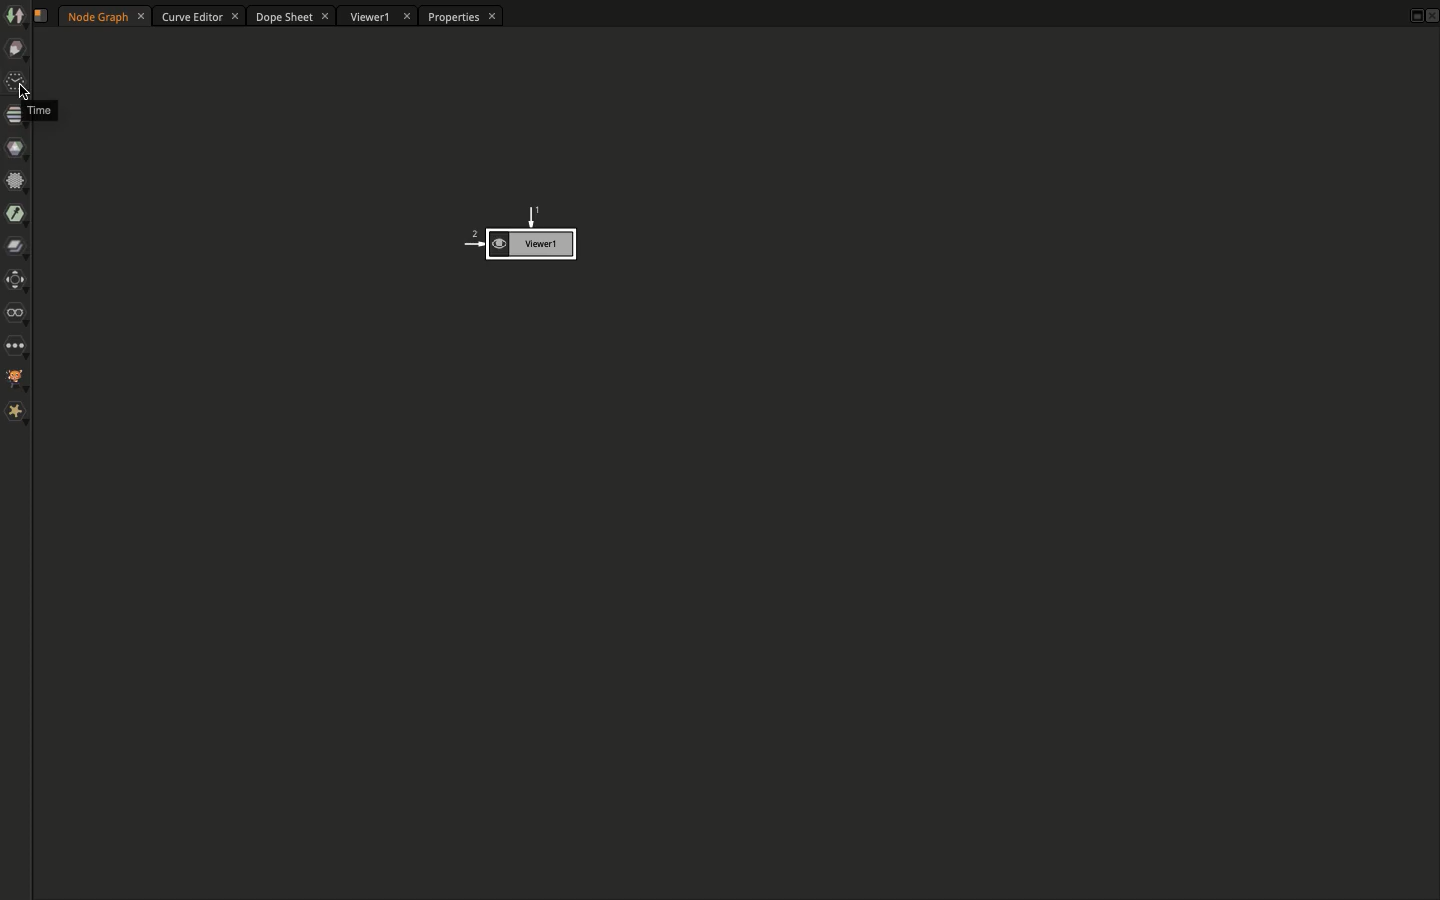 This screenshot has width=1440, height=900. What do you see at coordinates (16, 282) in the screenshot?
I see `Transform` at bounding box center [16, 282].